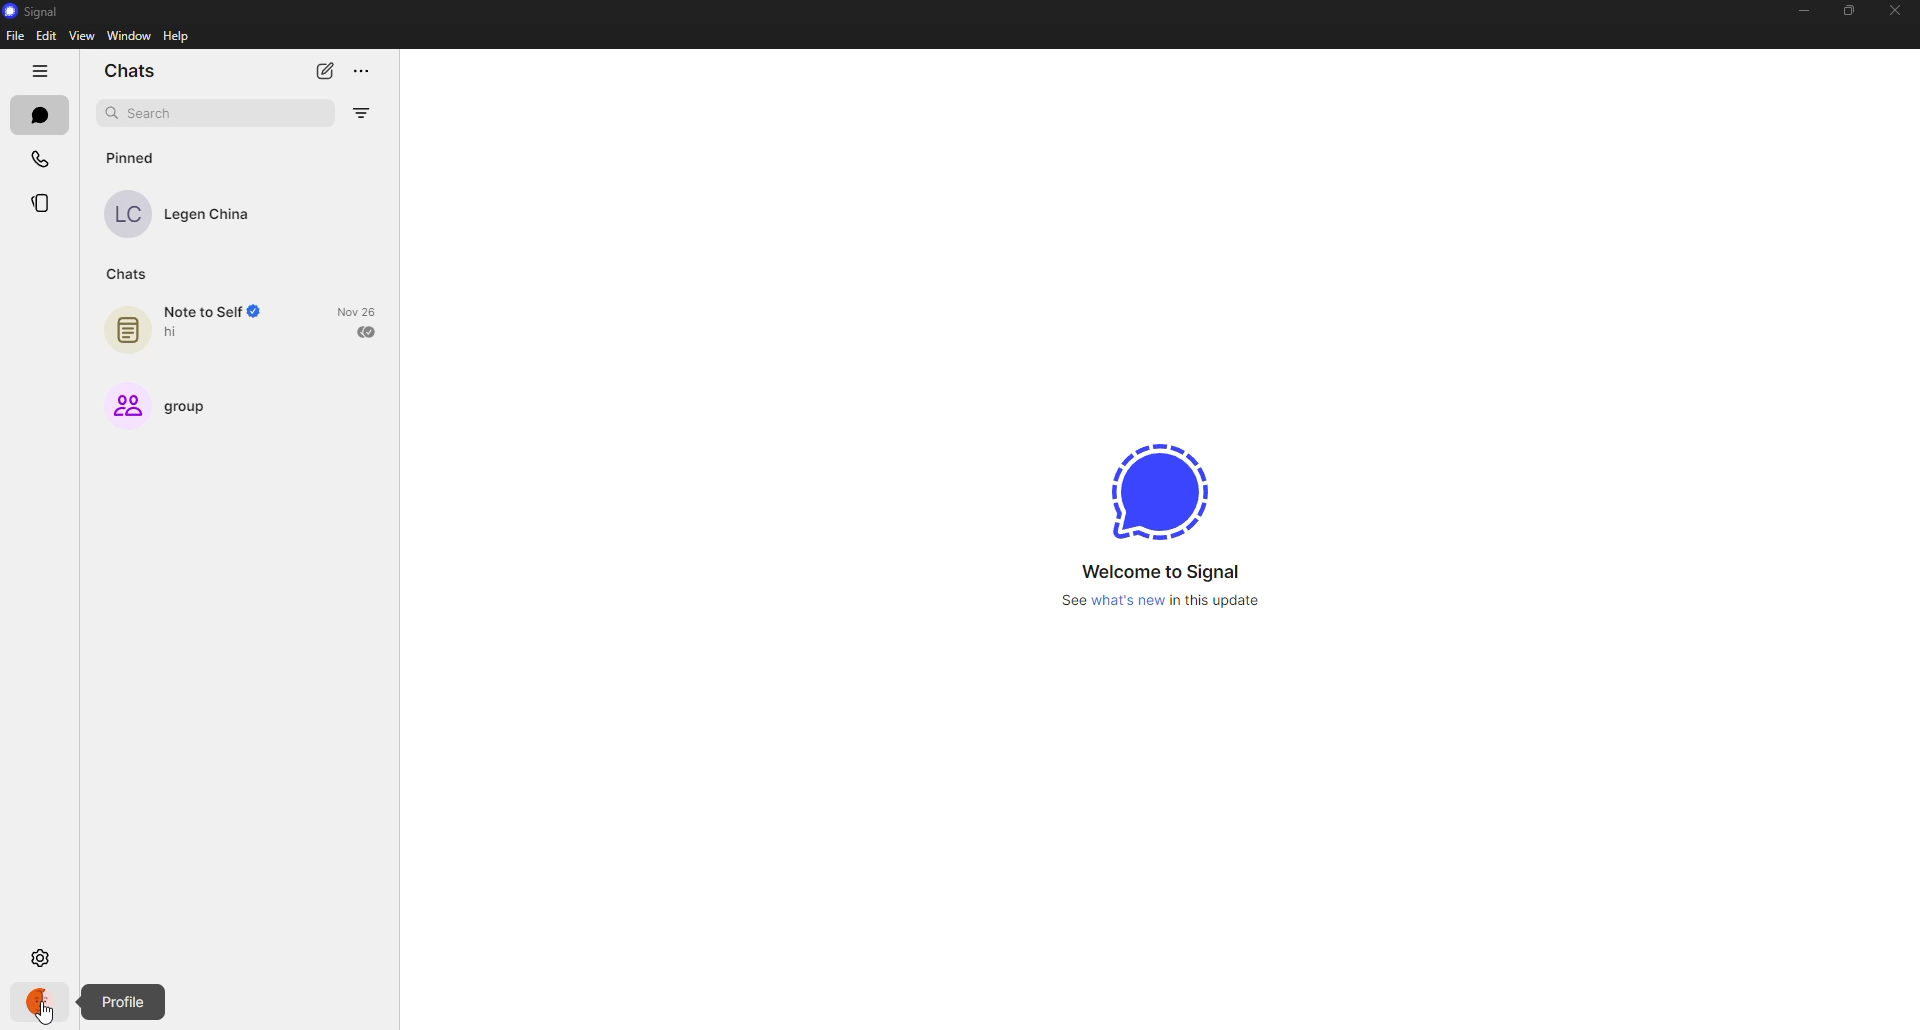 The width and height of the screenshot is (1920, 1030). Describe the element at coordinates (49, 1015) in the screenshot. I see `cursor` at that location.